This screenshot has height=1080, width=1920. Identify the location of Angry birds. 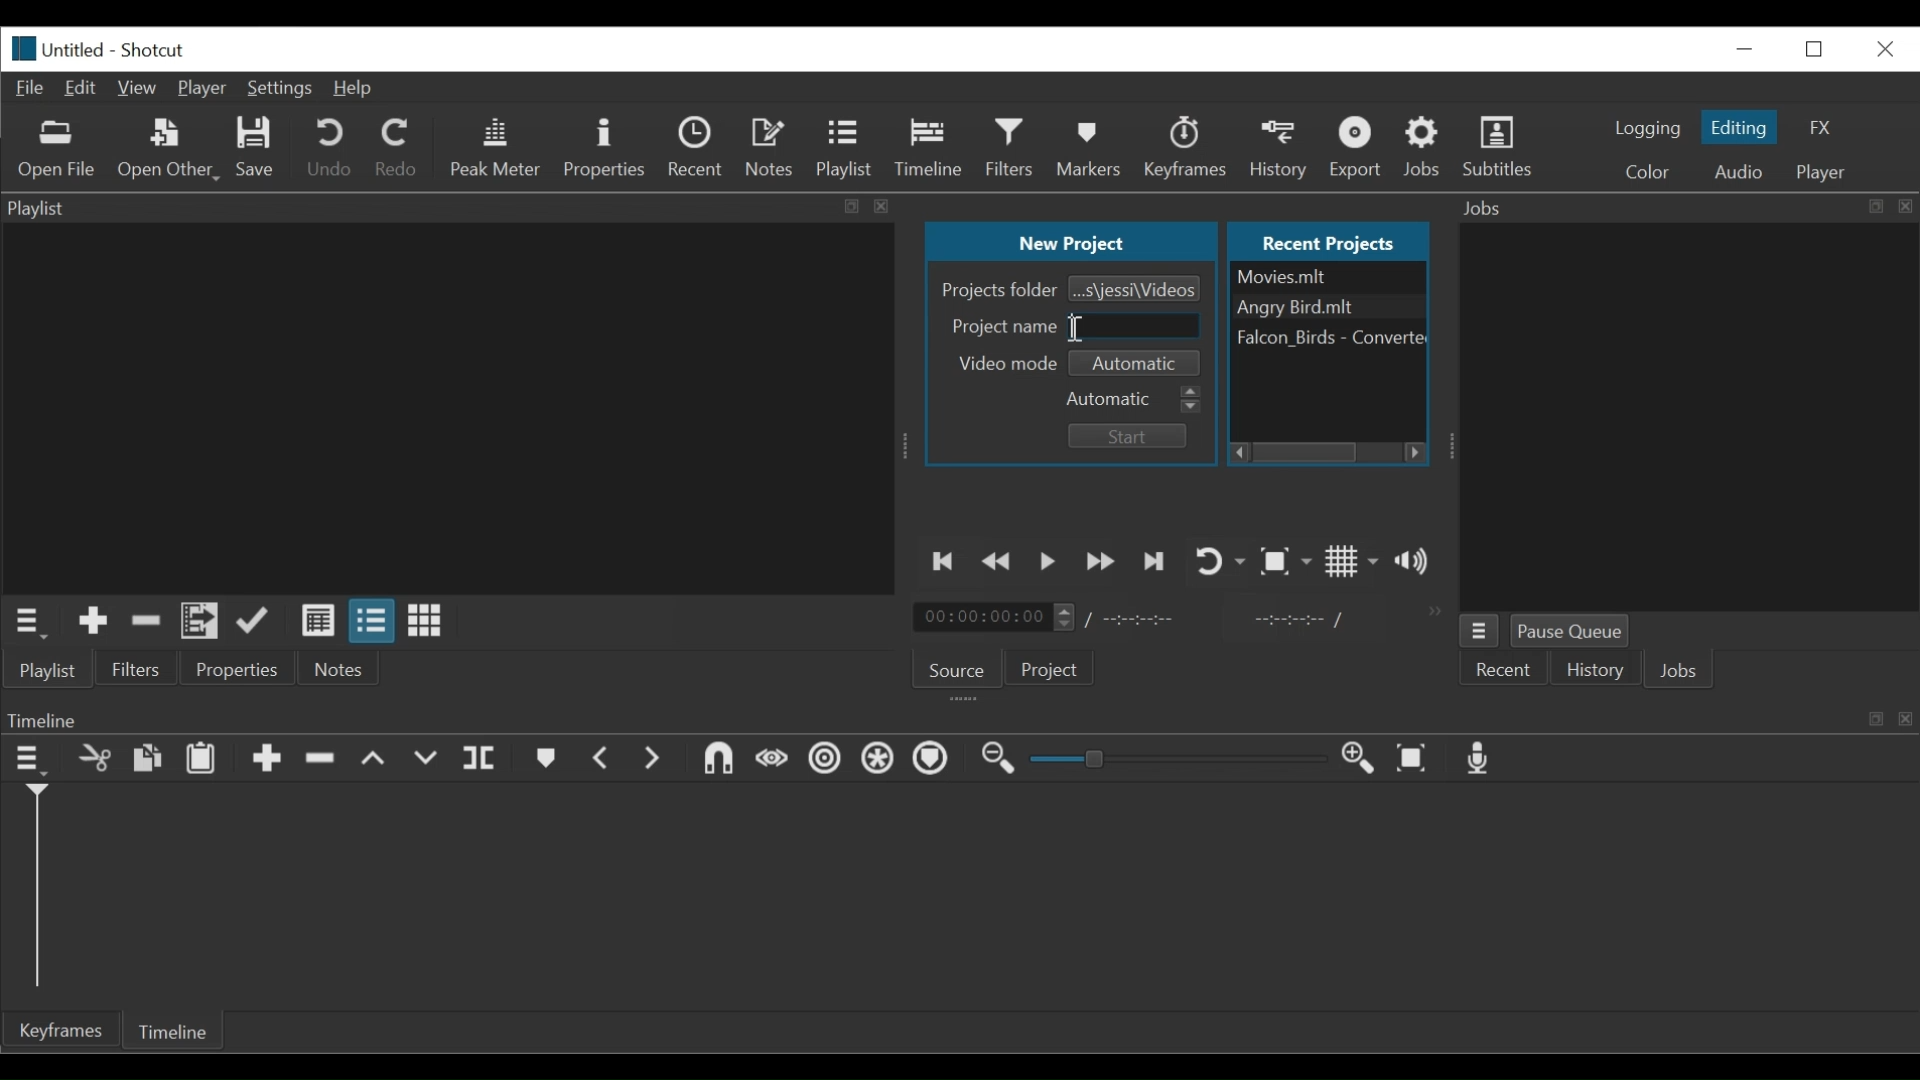
(1328, 308).